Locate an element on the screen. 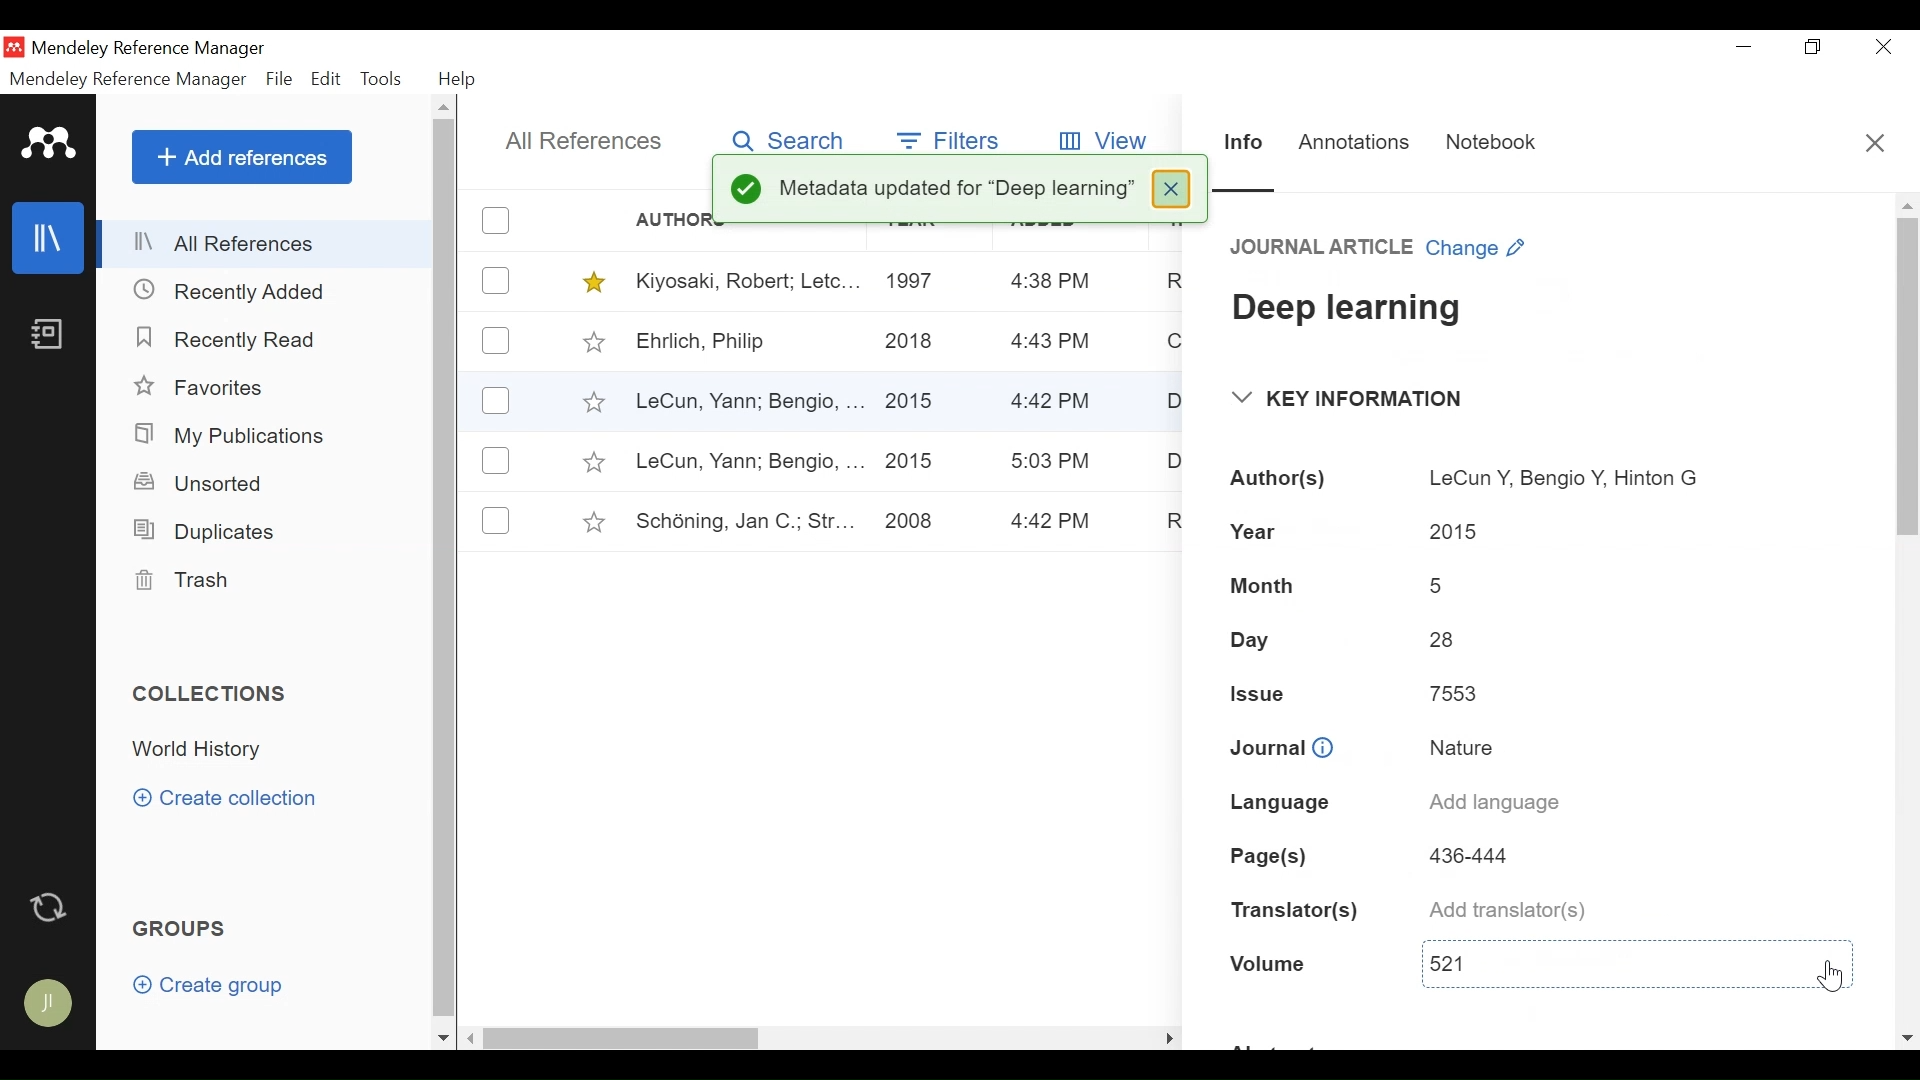 The image size is (1920, 1080). Deep learning is located at coordinates (1349, 308).